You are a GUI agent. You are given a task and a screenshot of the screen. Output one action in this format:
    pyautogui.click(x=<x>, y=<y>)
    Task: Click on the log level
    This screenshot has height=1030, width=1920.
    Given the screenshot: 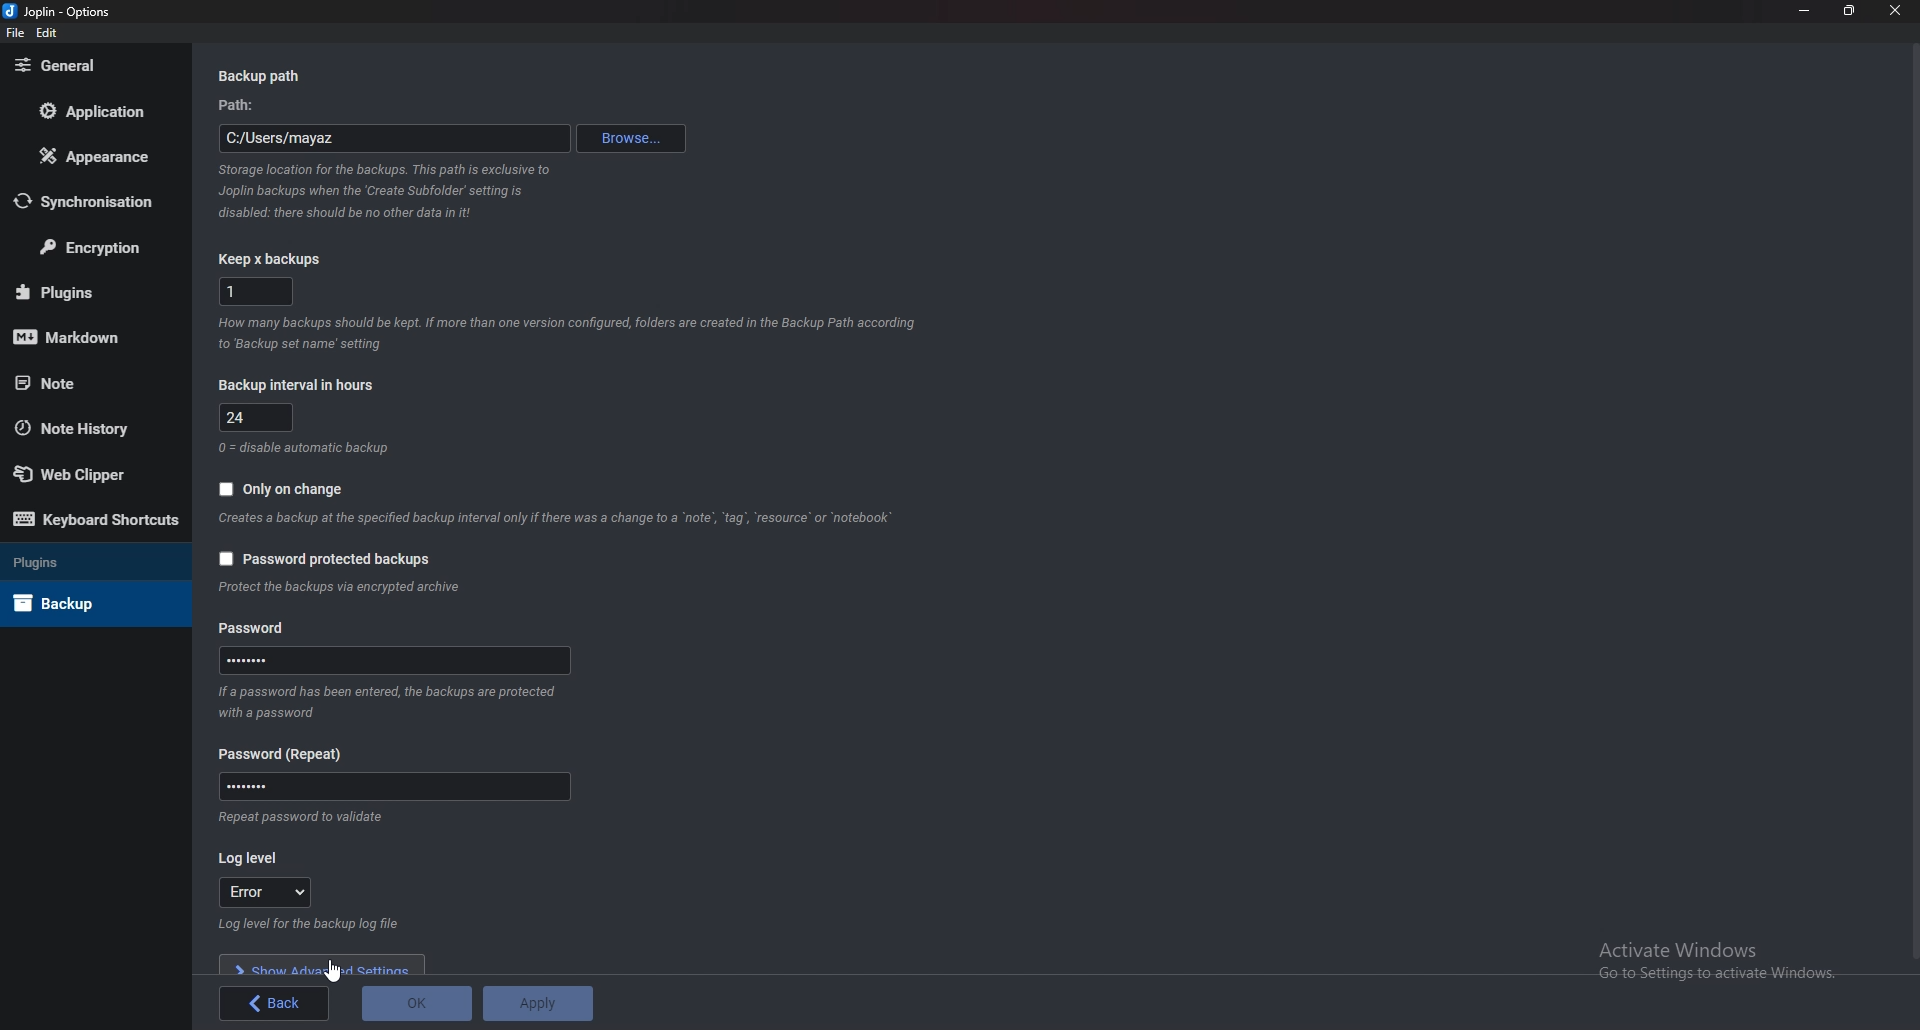 What is the action you would take?
    pyautogui.click(x=266, y=891)
    